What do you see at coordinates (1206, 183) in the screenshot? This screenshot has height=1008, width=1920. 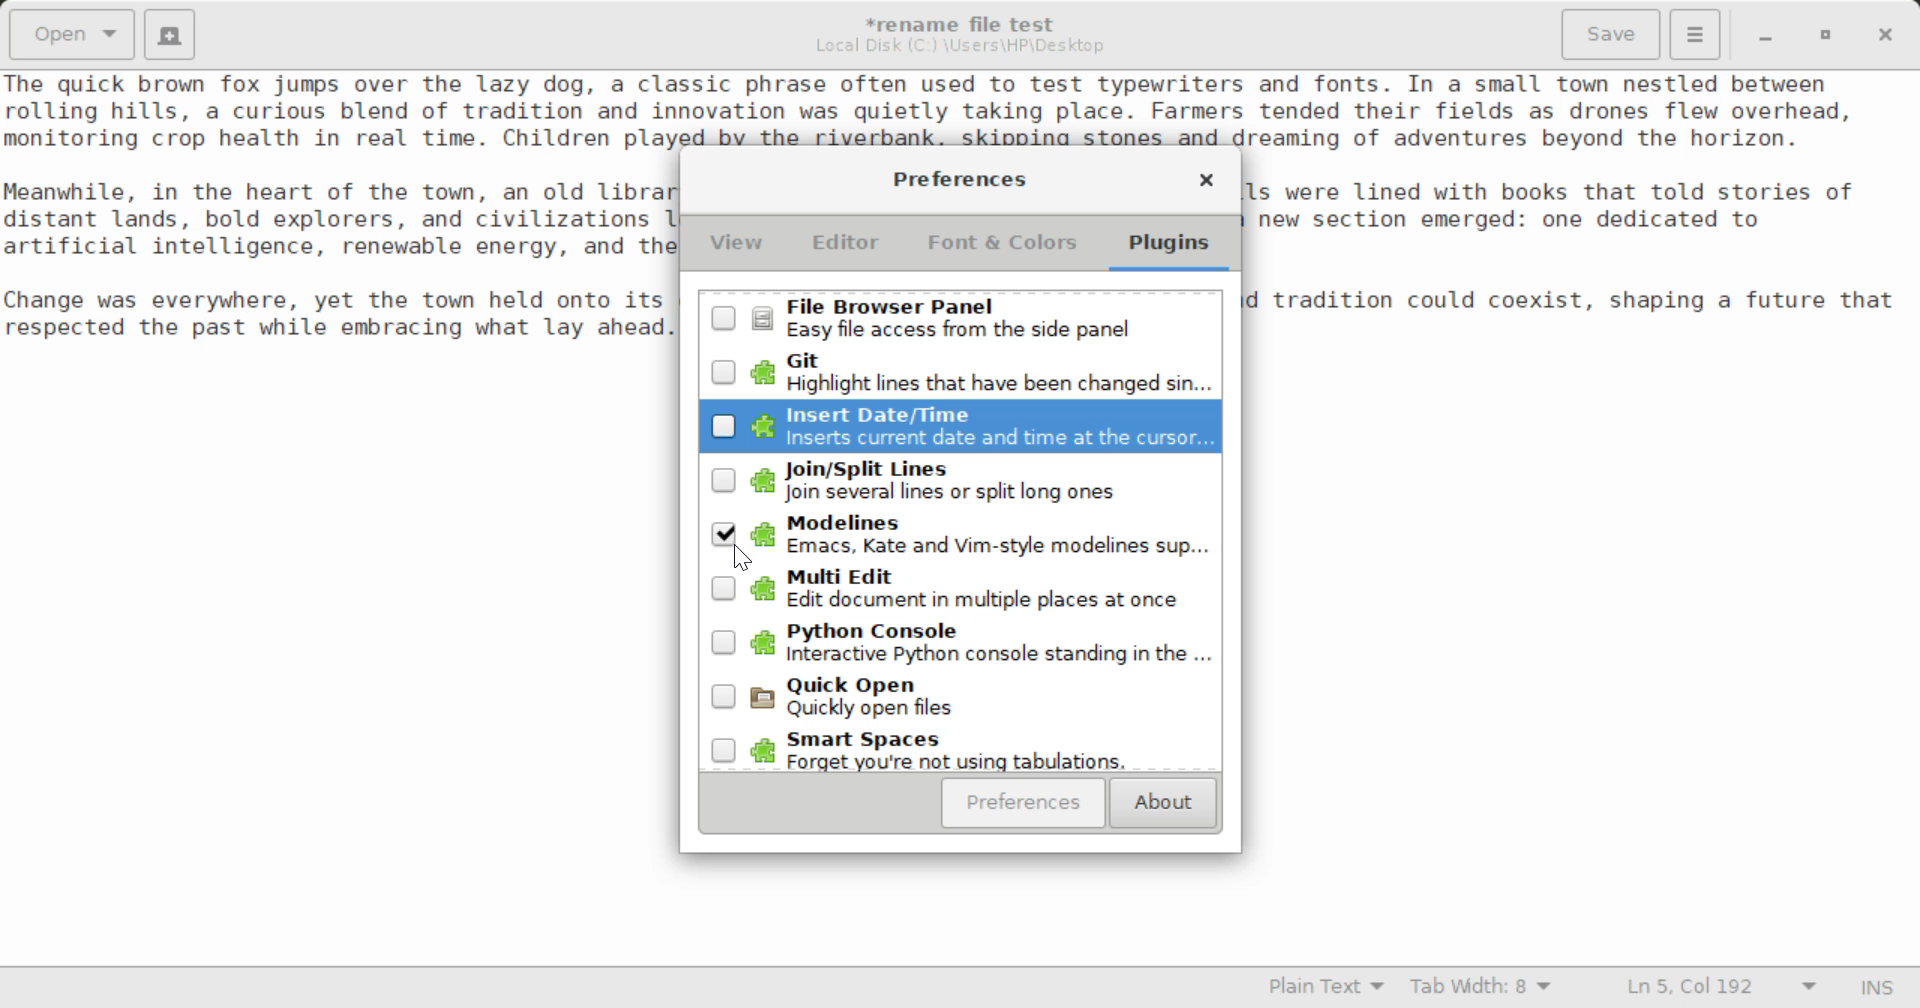 I see `Close Window` at bounding box center [1206, 183].